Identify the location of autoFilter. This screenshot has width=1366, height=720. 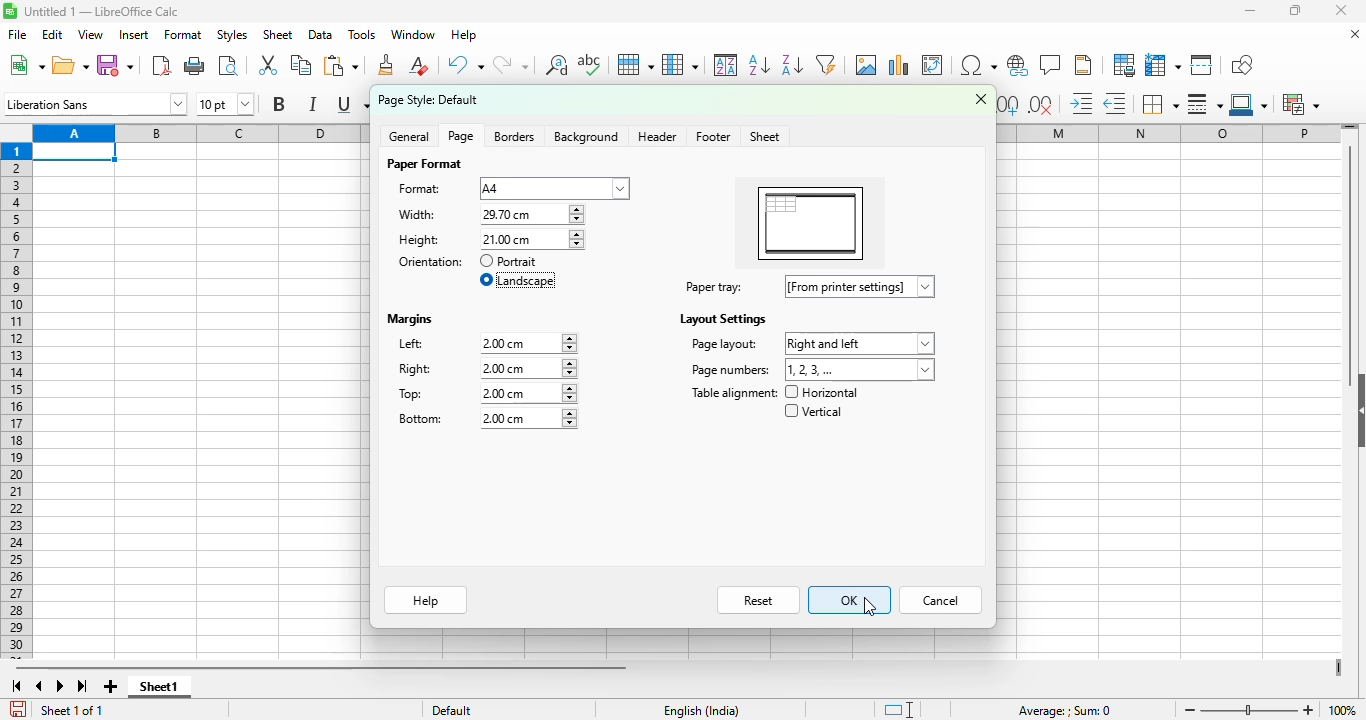
(826, 65).